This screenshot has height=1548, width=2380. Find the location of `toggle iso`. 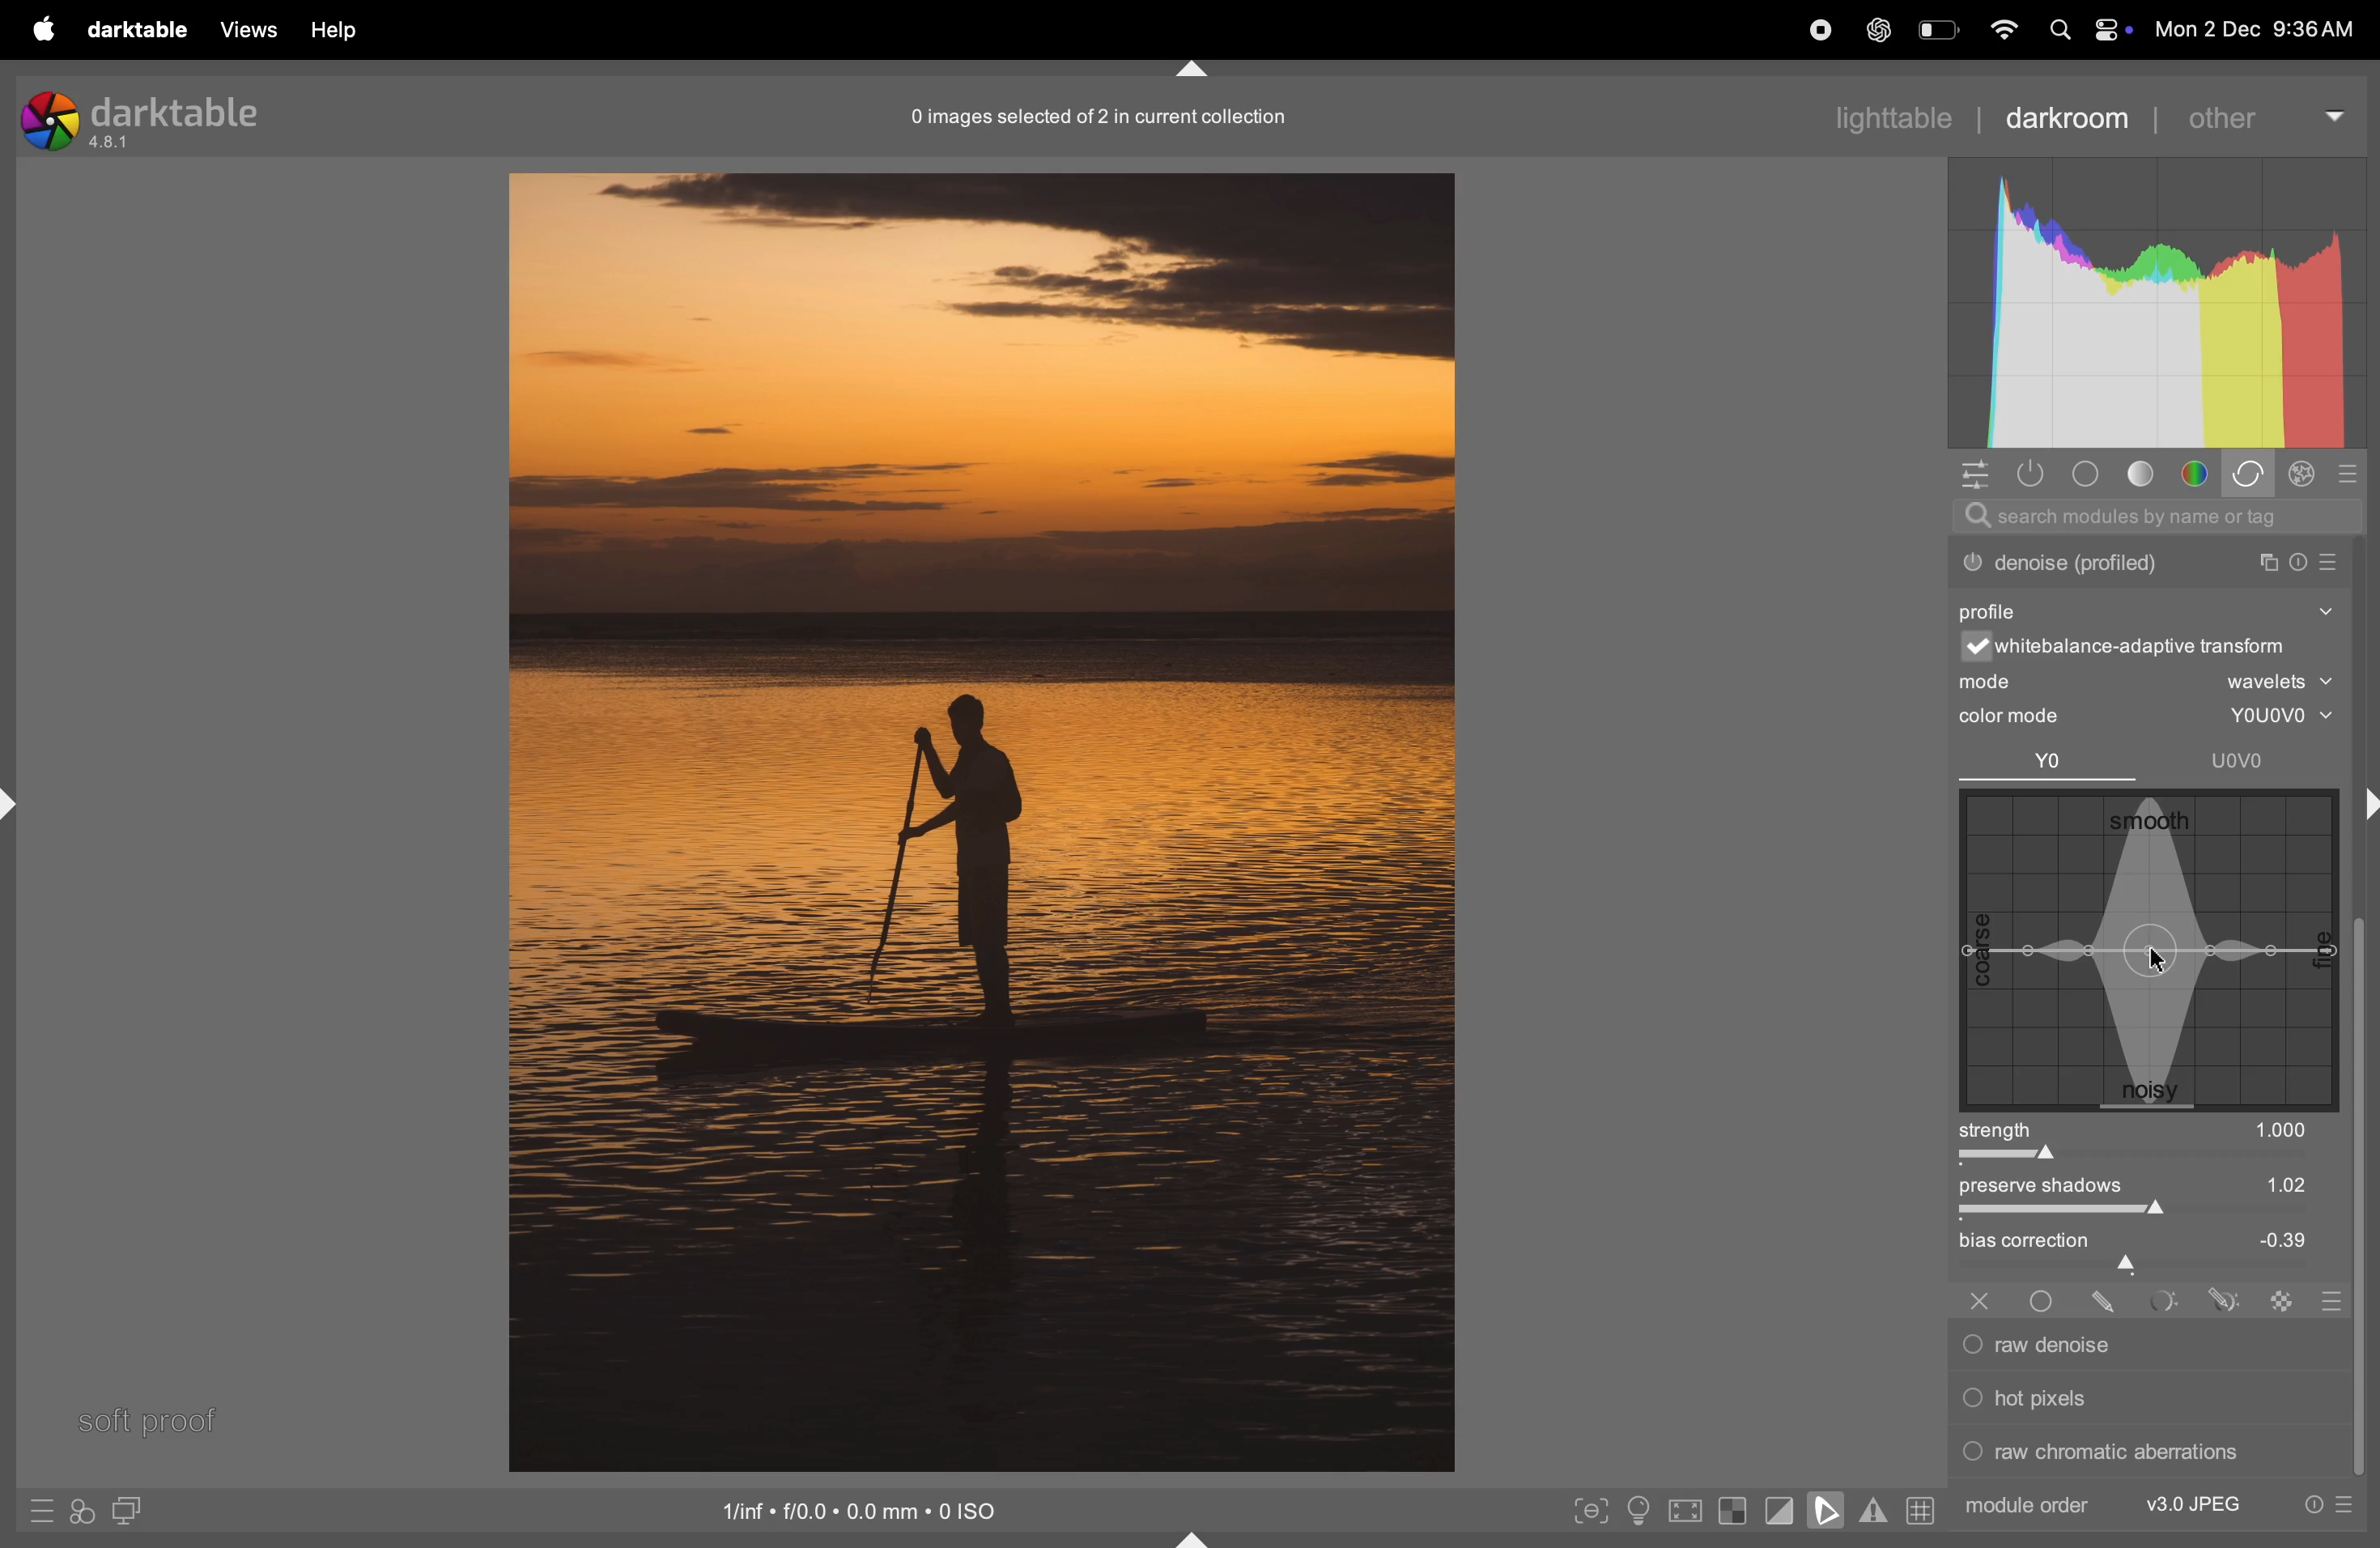

toggle iso is located at coordinates (1635, 1510).